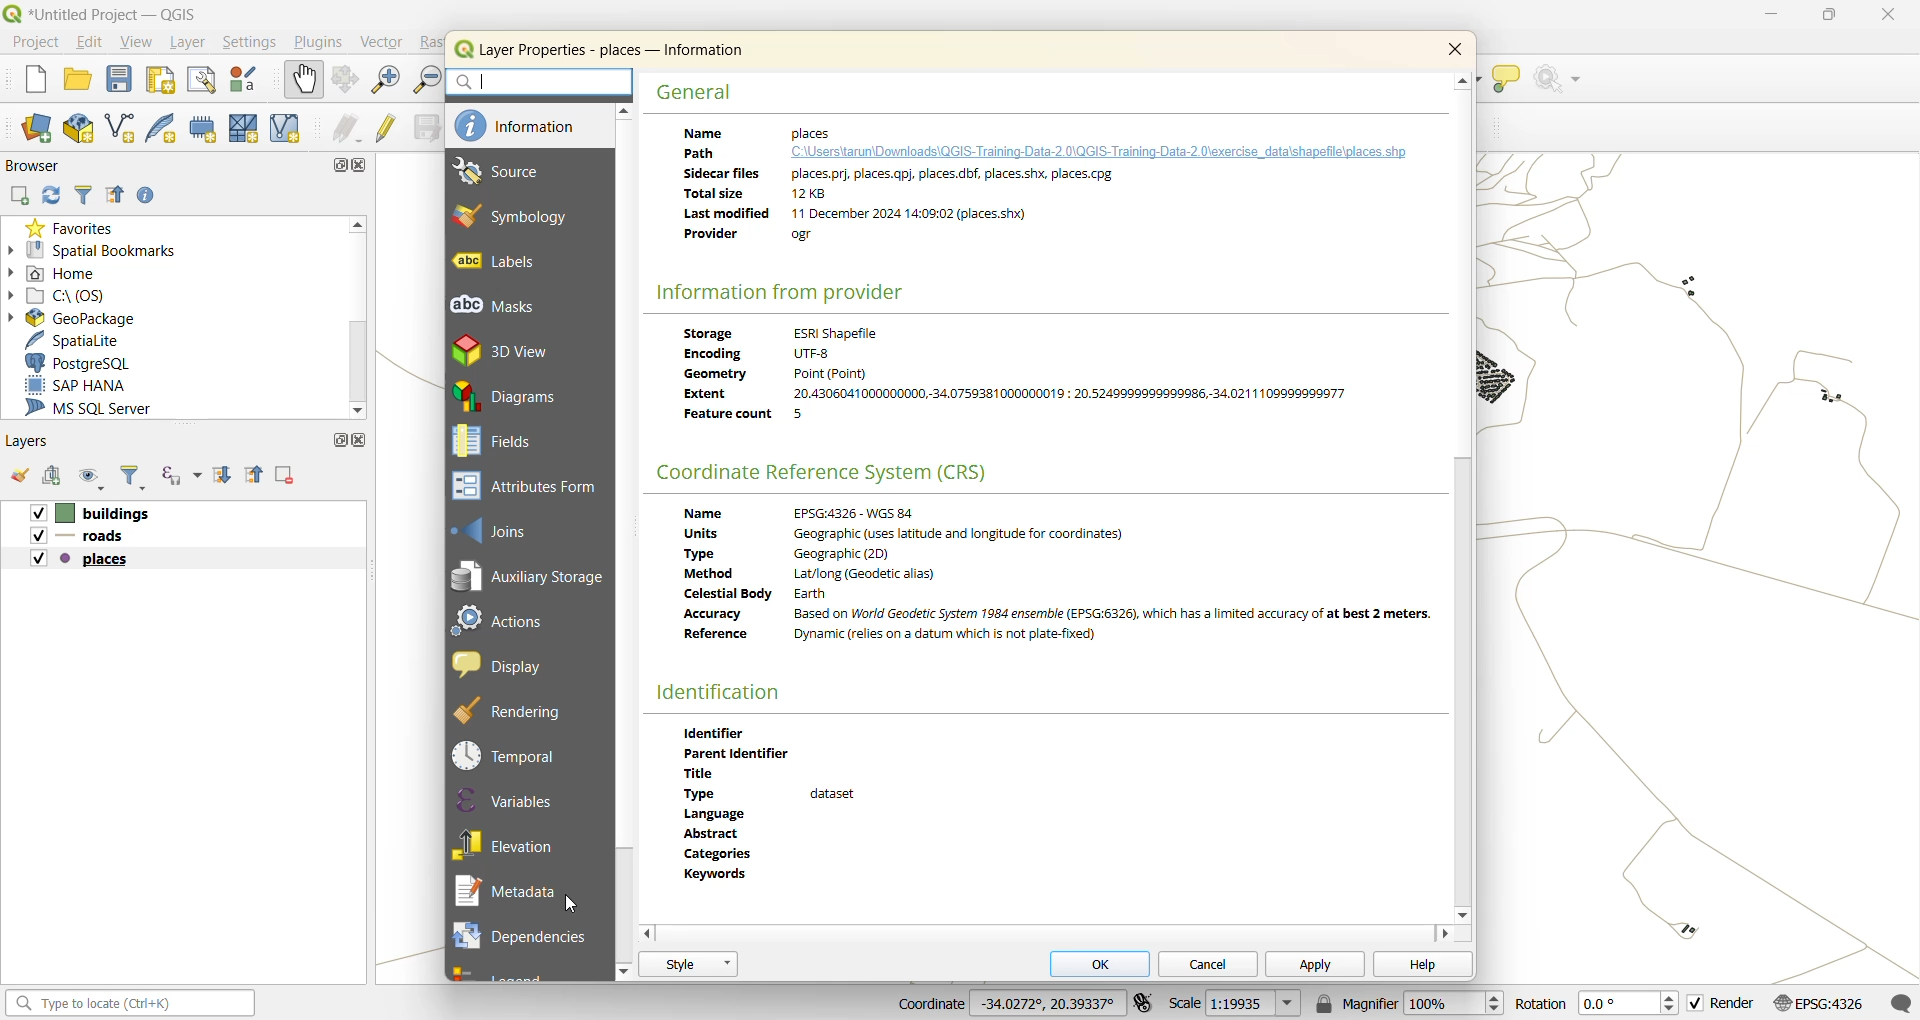 The height and width of the screenshot is (1020, 1920). What do you see at coordinates (832, 471) in the screenshot?
I see `crs` at bounding box center [832, 471].